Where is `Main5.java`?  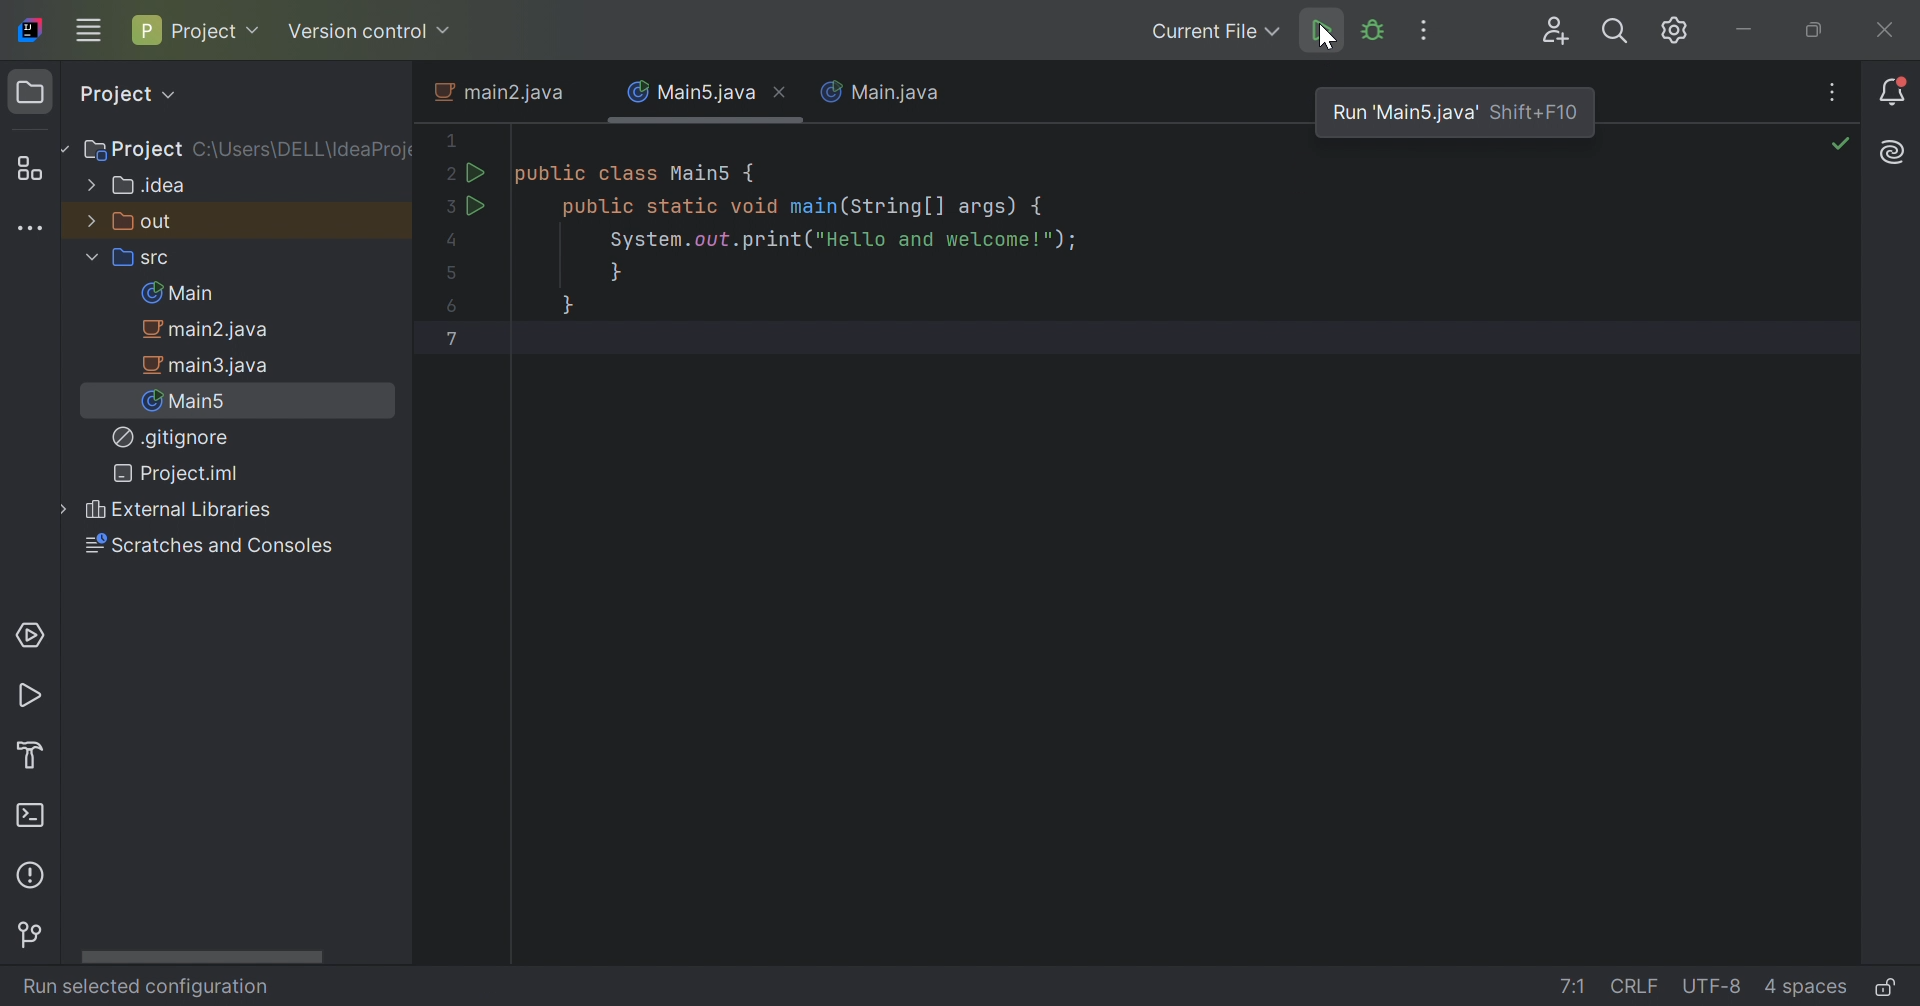 Main5.java is located at coordinates (689, 93).